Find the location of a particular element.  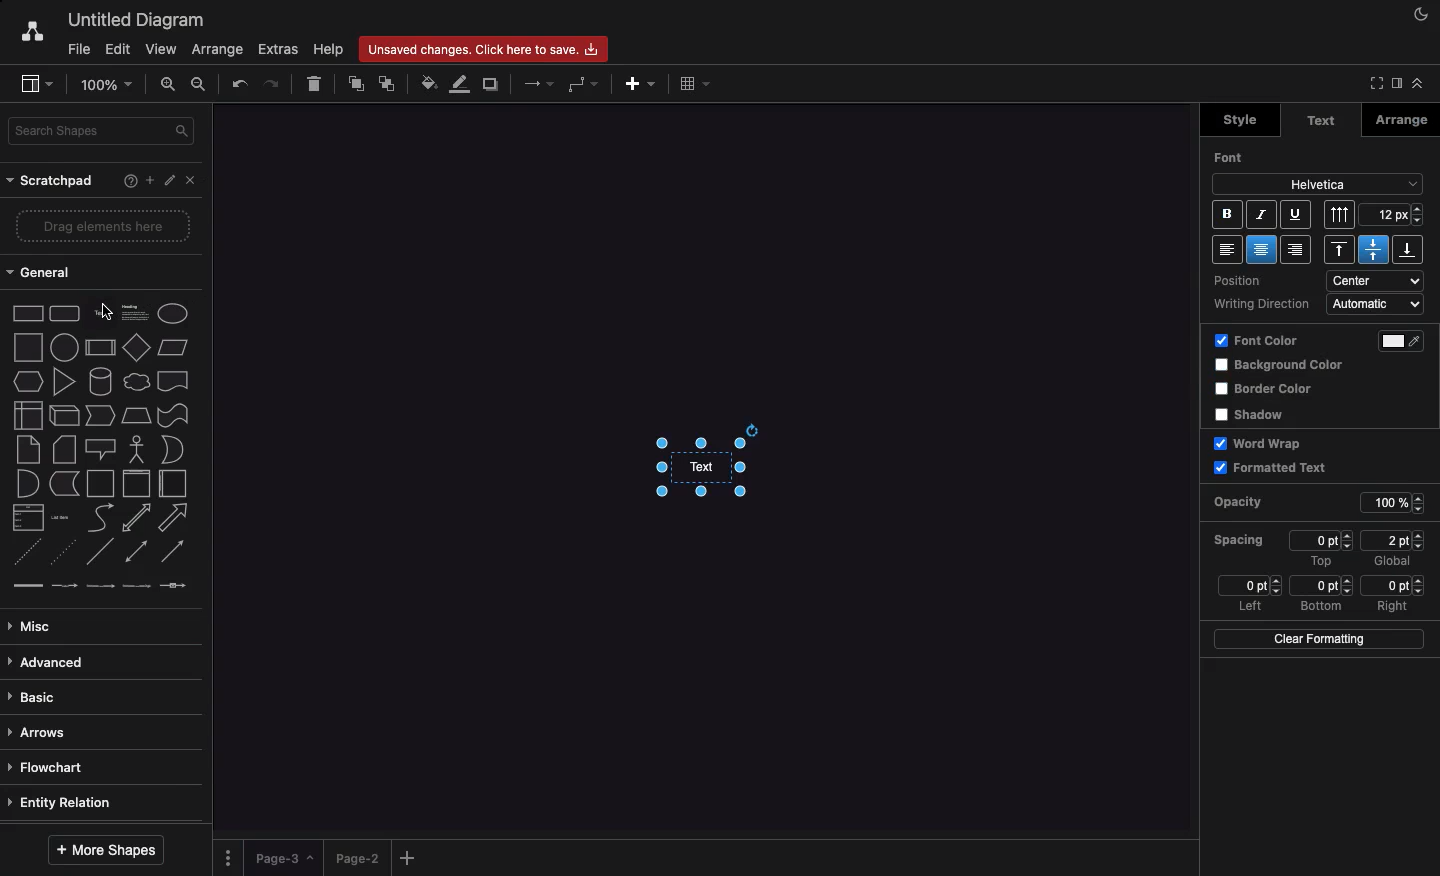

Waypoints is located at coordinates (580, 85).